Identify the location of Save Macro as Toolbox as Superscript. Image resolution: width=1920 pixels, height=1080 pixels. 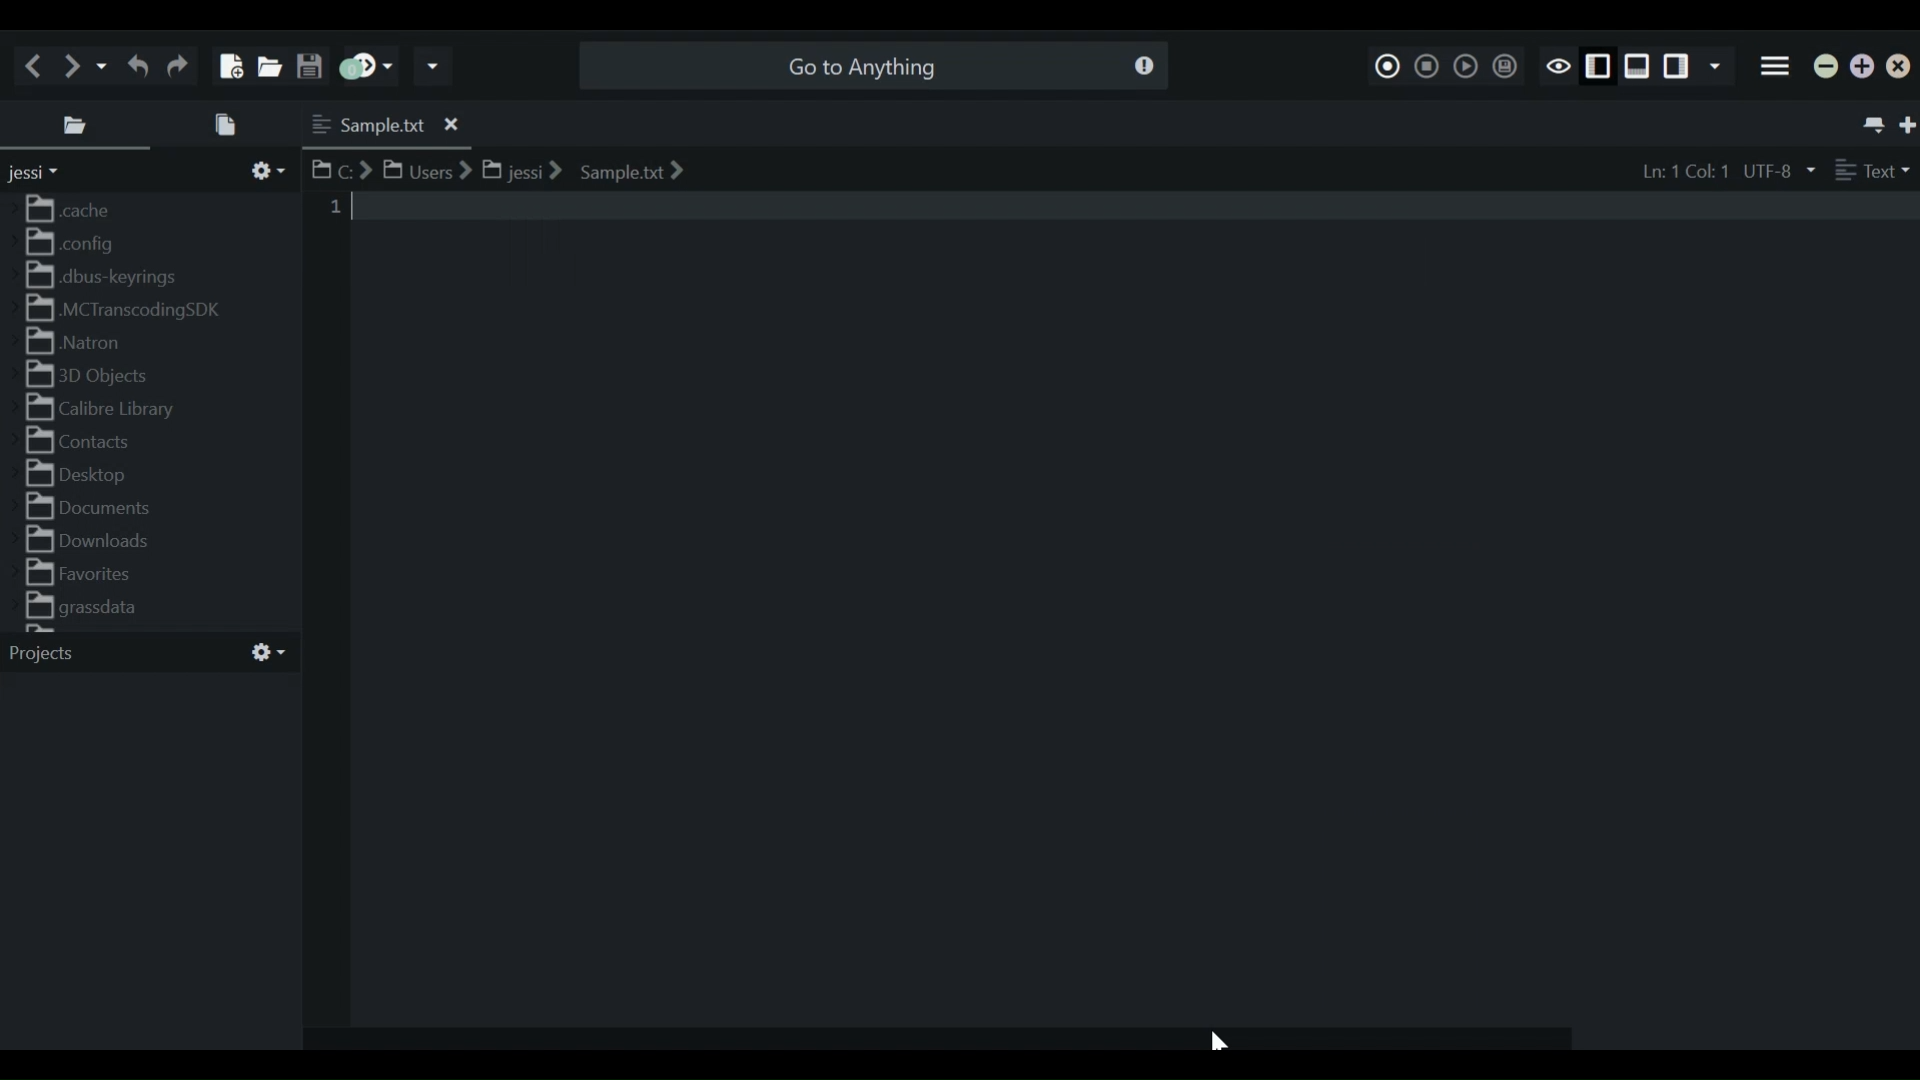
(1504, 66).